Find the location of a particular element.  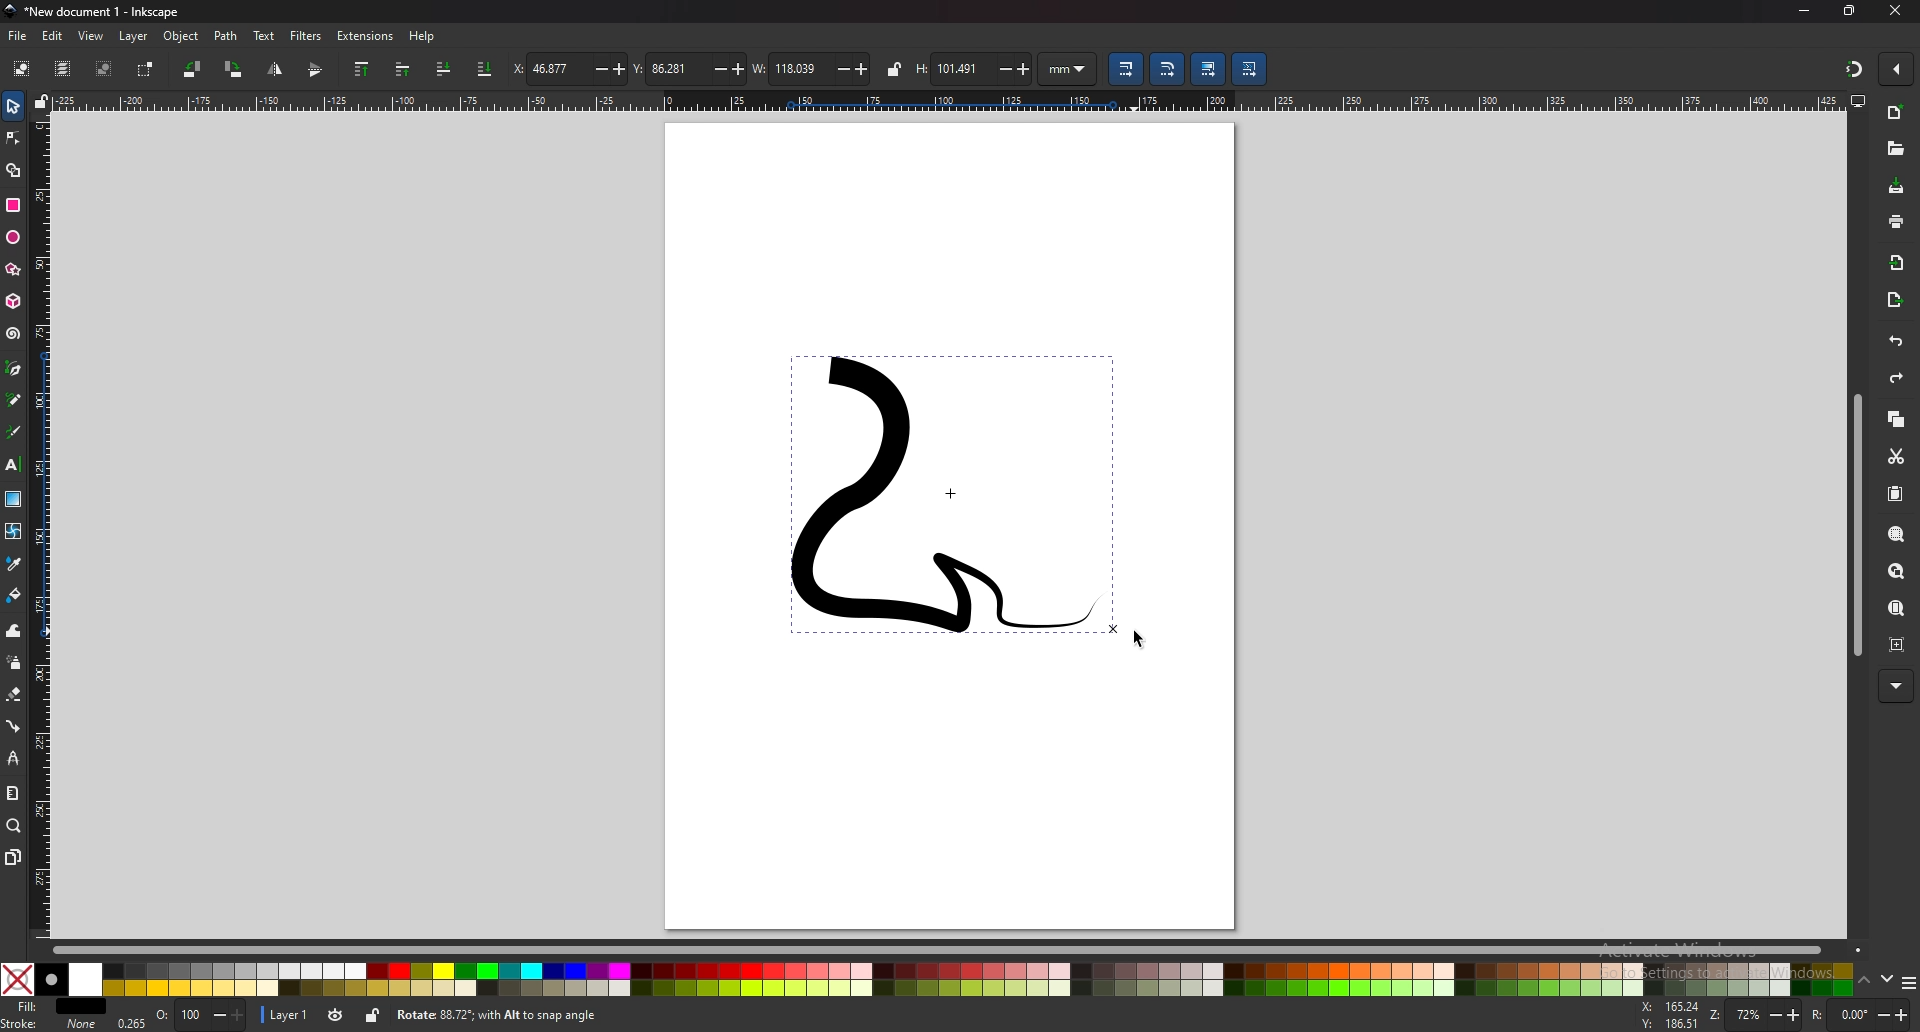

shape builder is located at coordinates (15, 170).